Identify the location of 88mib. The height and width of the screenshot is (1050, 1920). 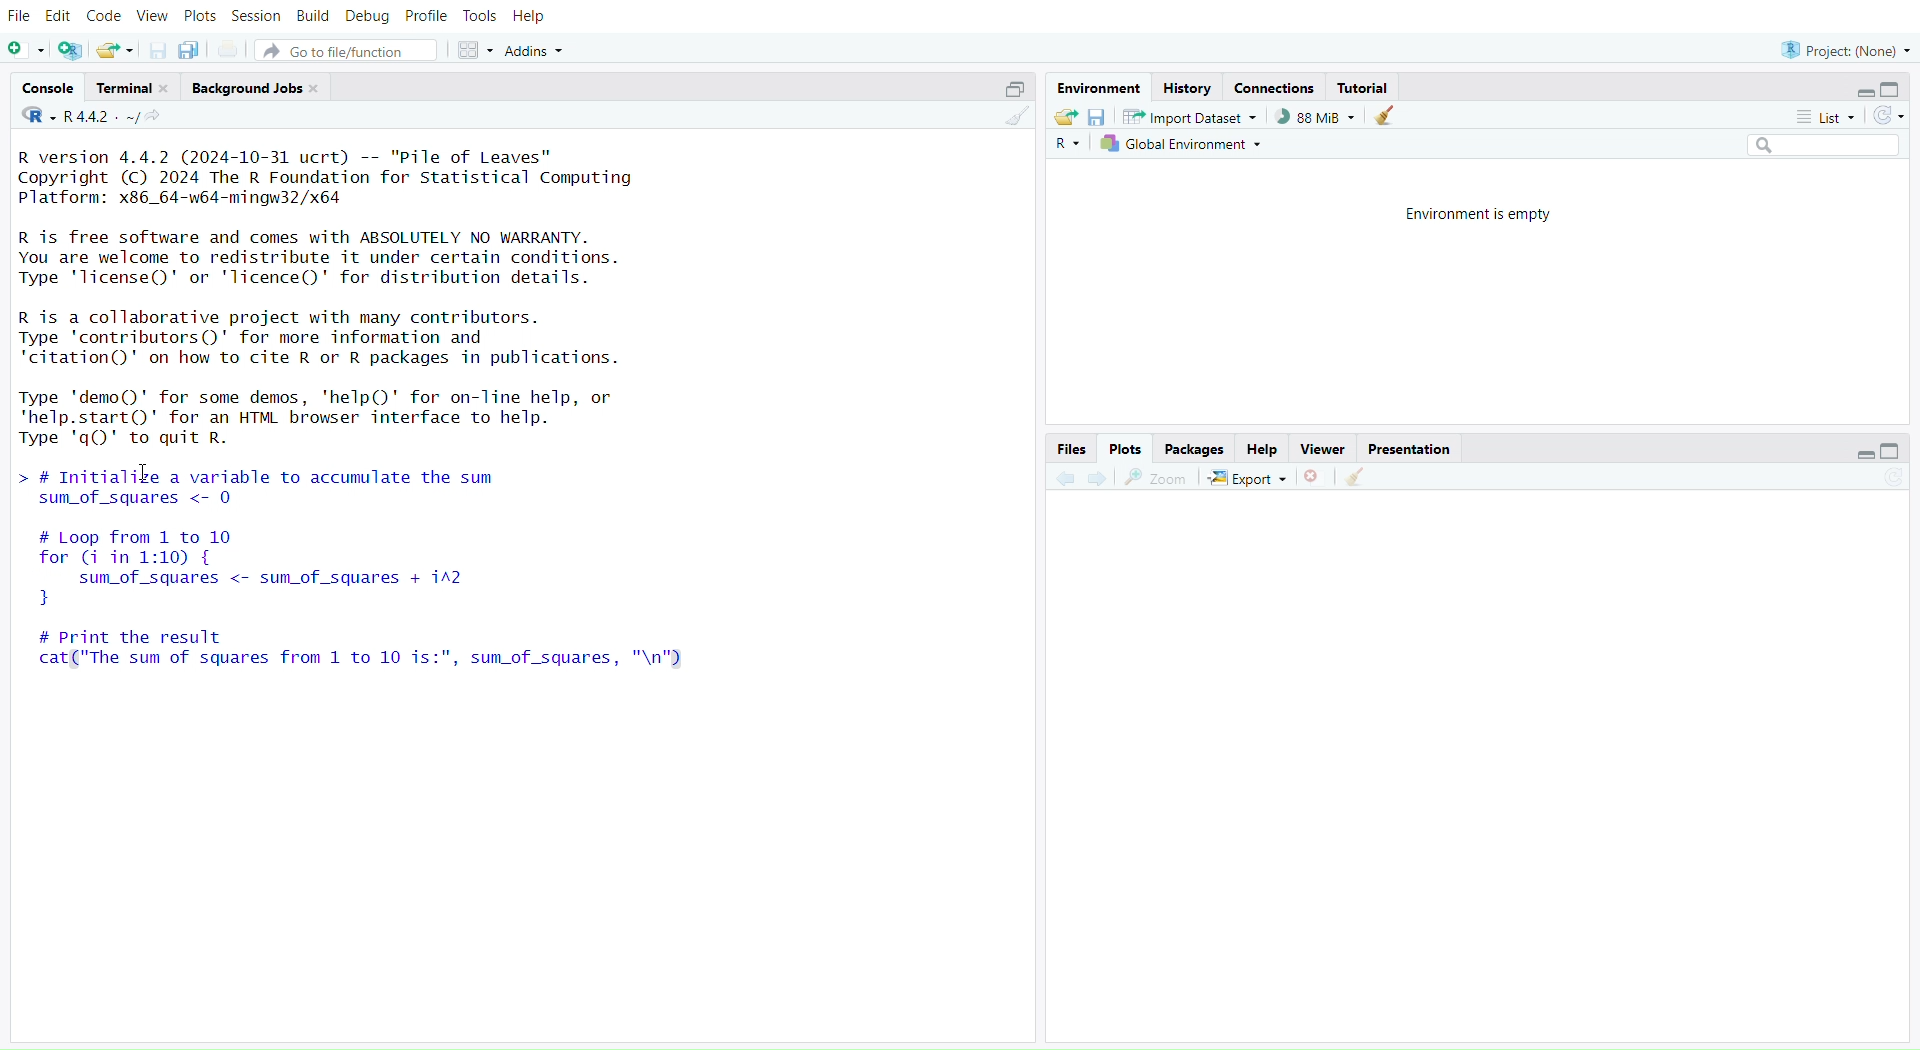
(1317, 116).